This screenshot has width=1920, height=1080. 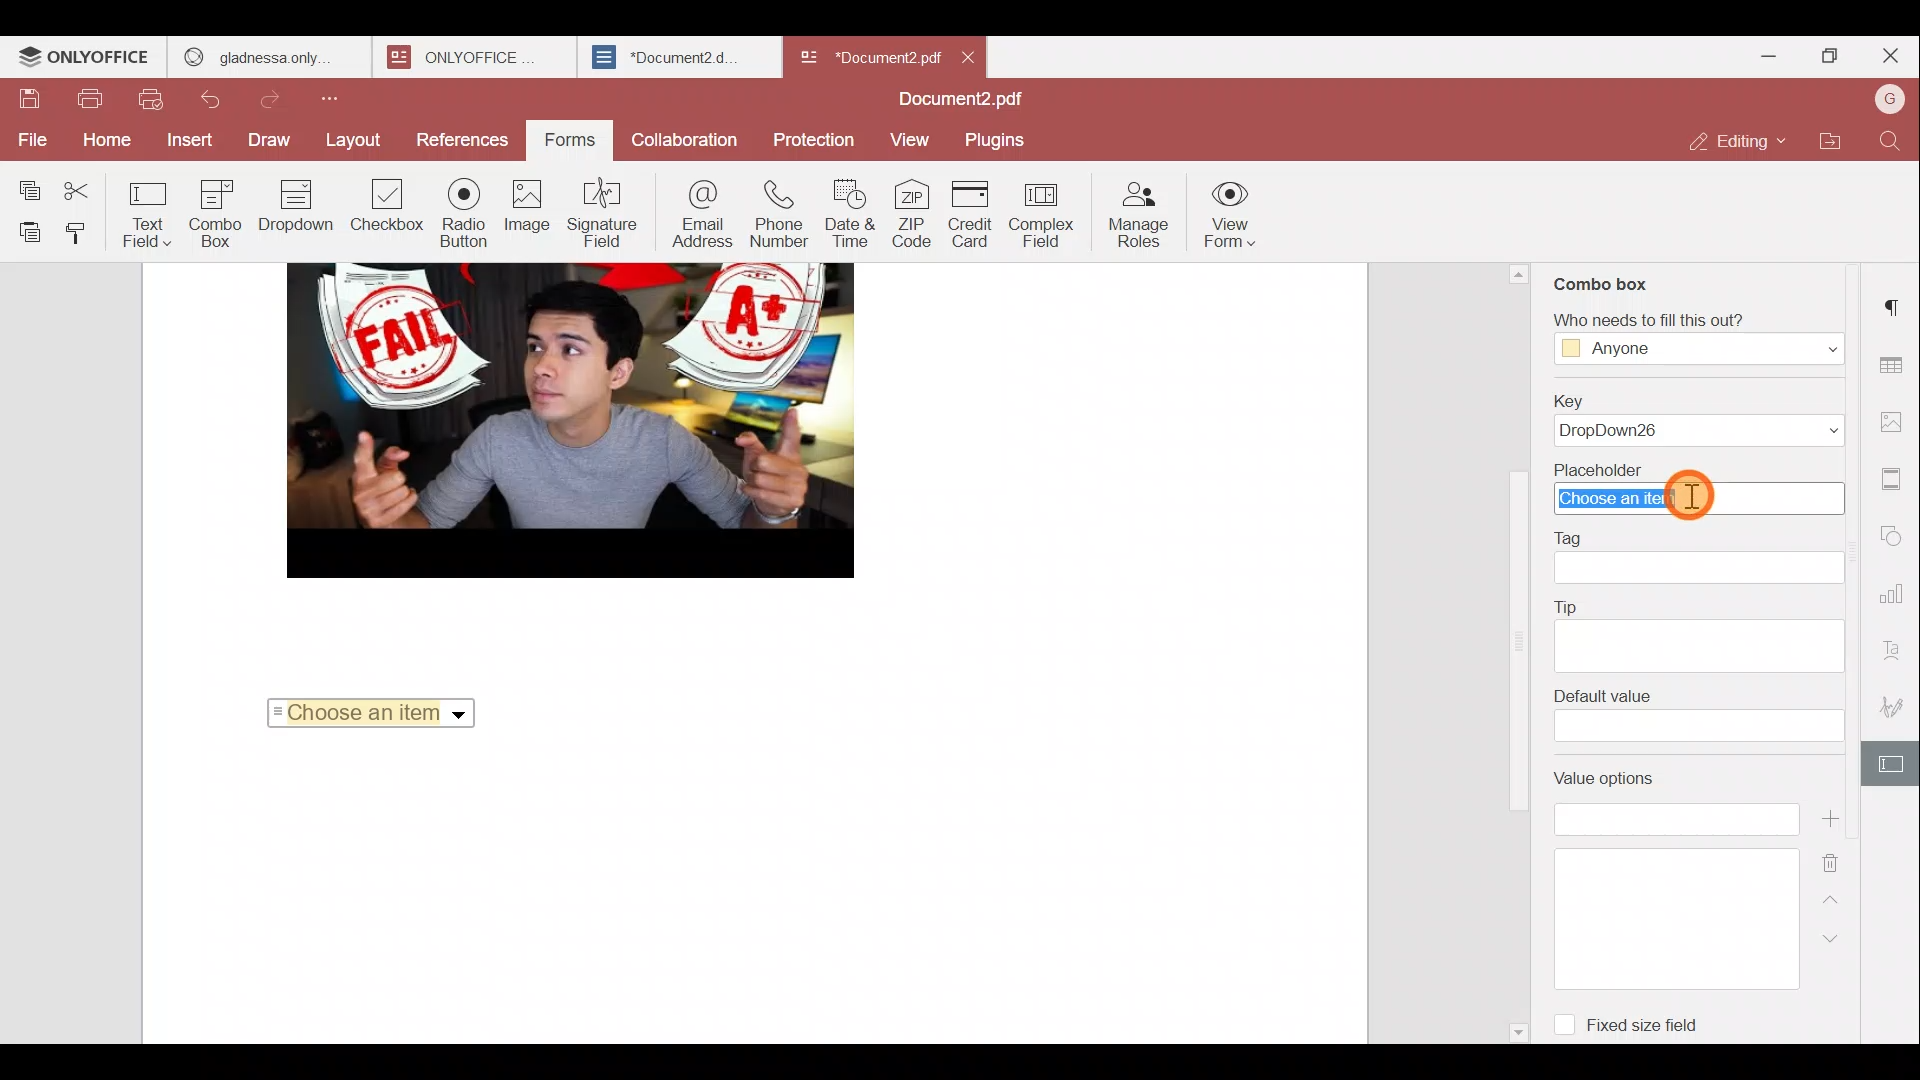 I want to click on Manage roles, so click(x=1141, y=213).